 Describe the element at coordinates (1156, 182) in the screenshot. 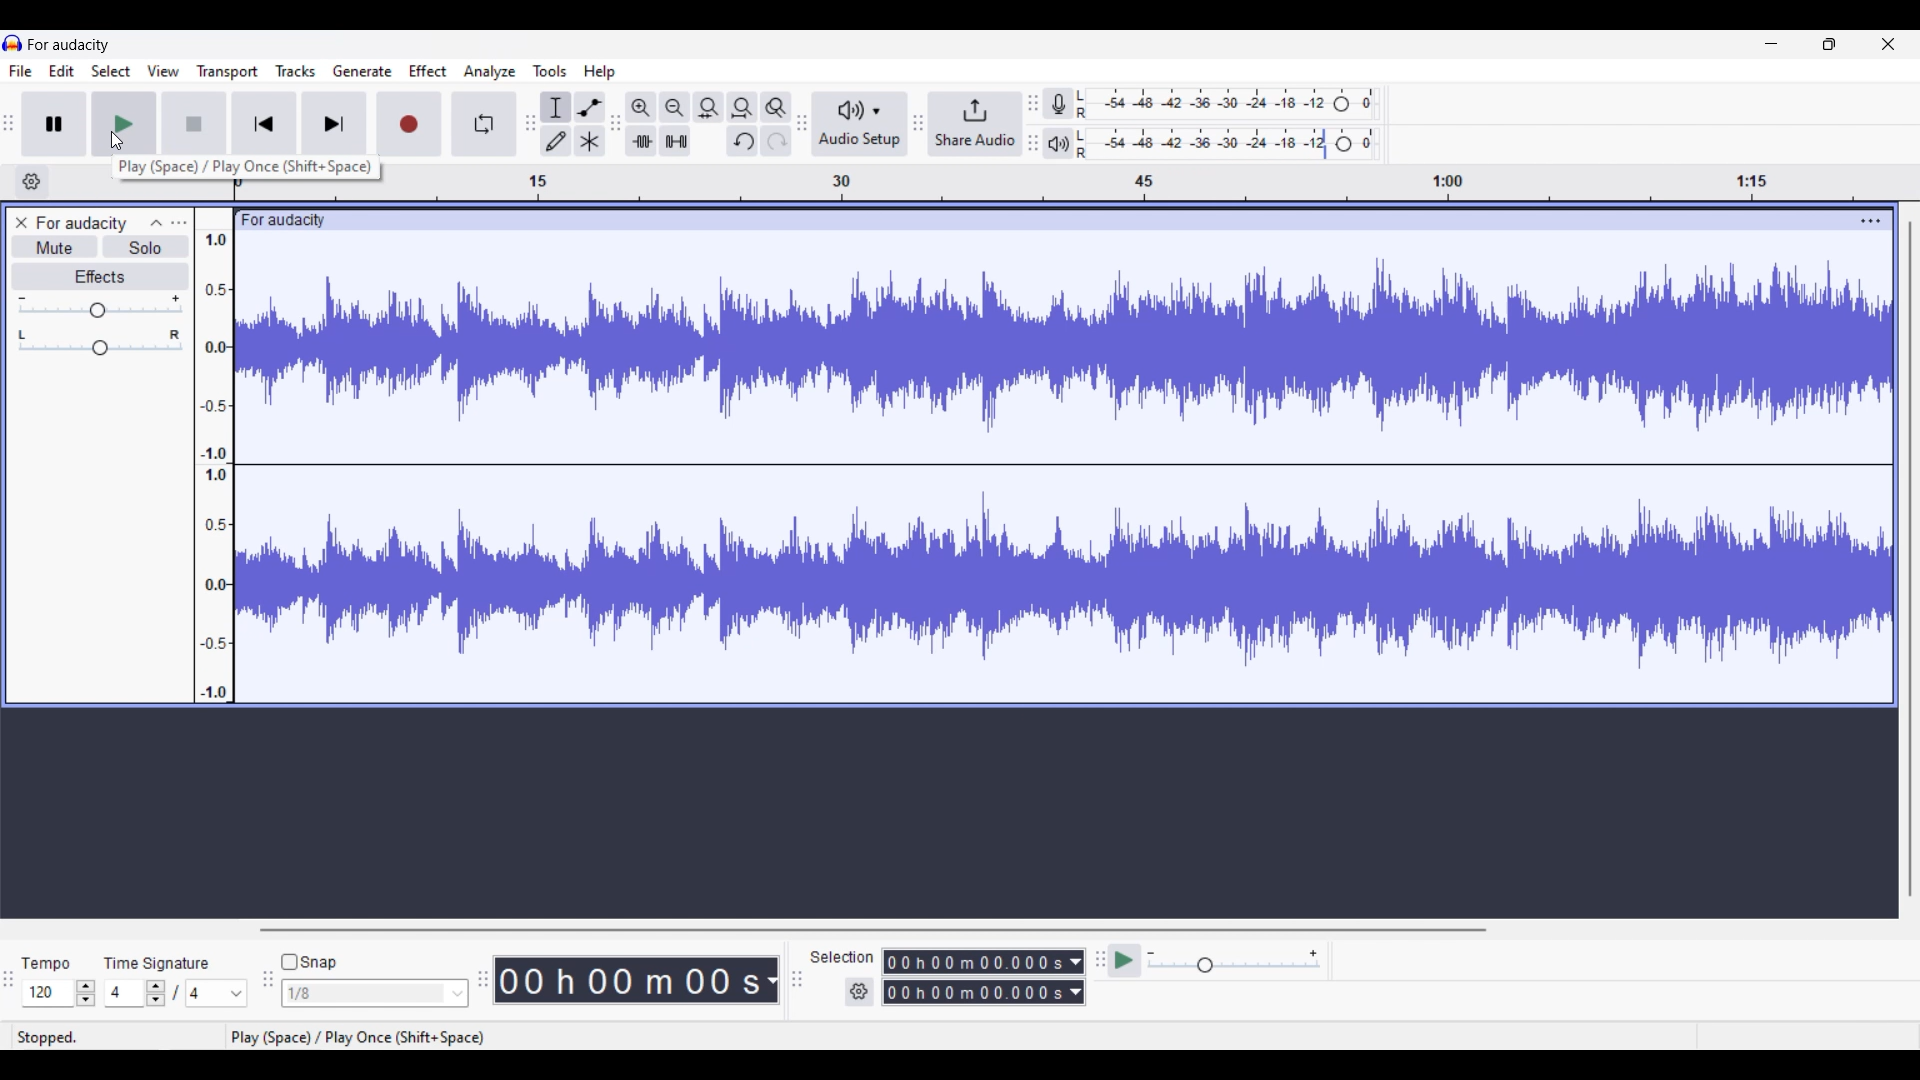

I see `Scale to measure length of track` at that location.